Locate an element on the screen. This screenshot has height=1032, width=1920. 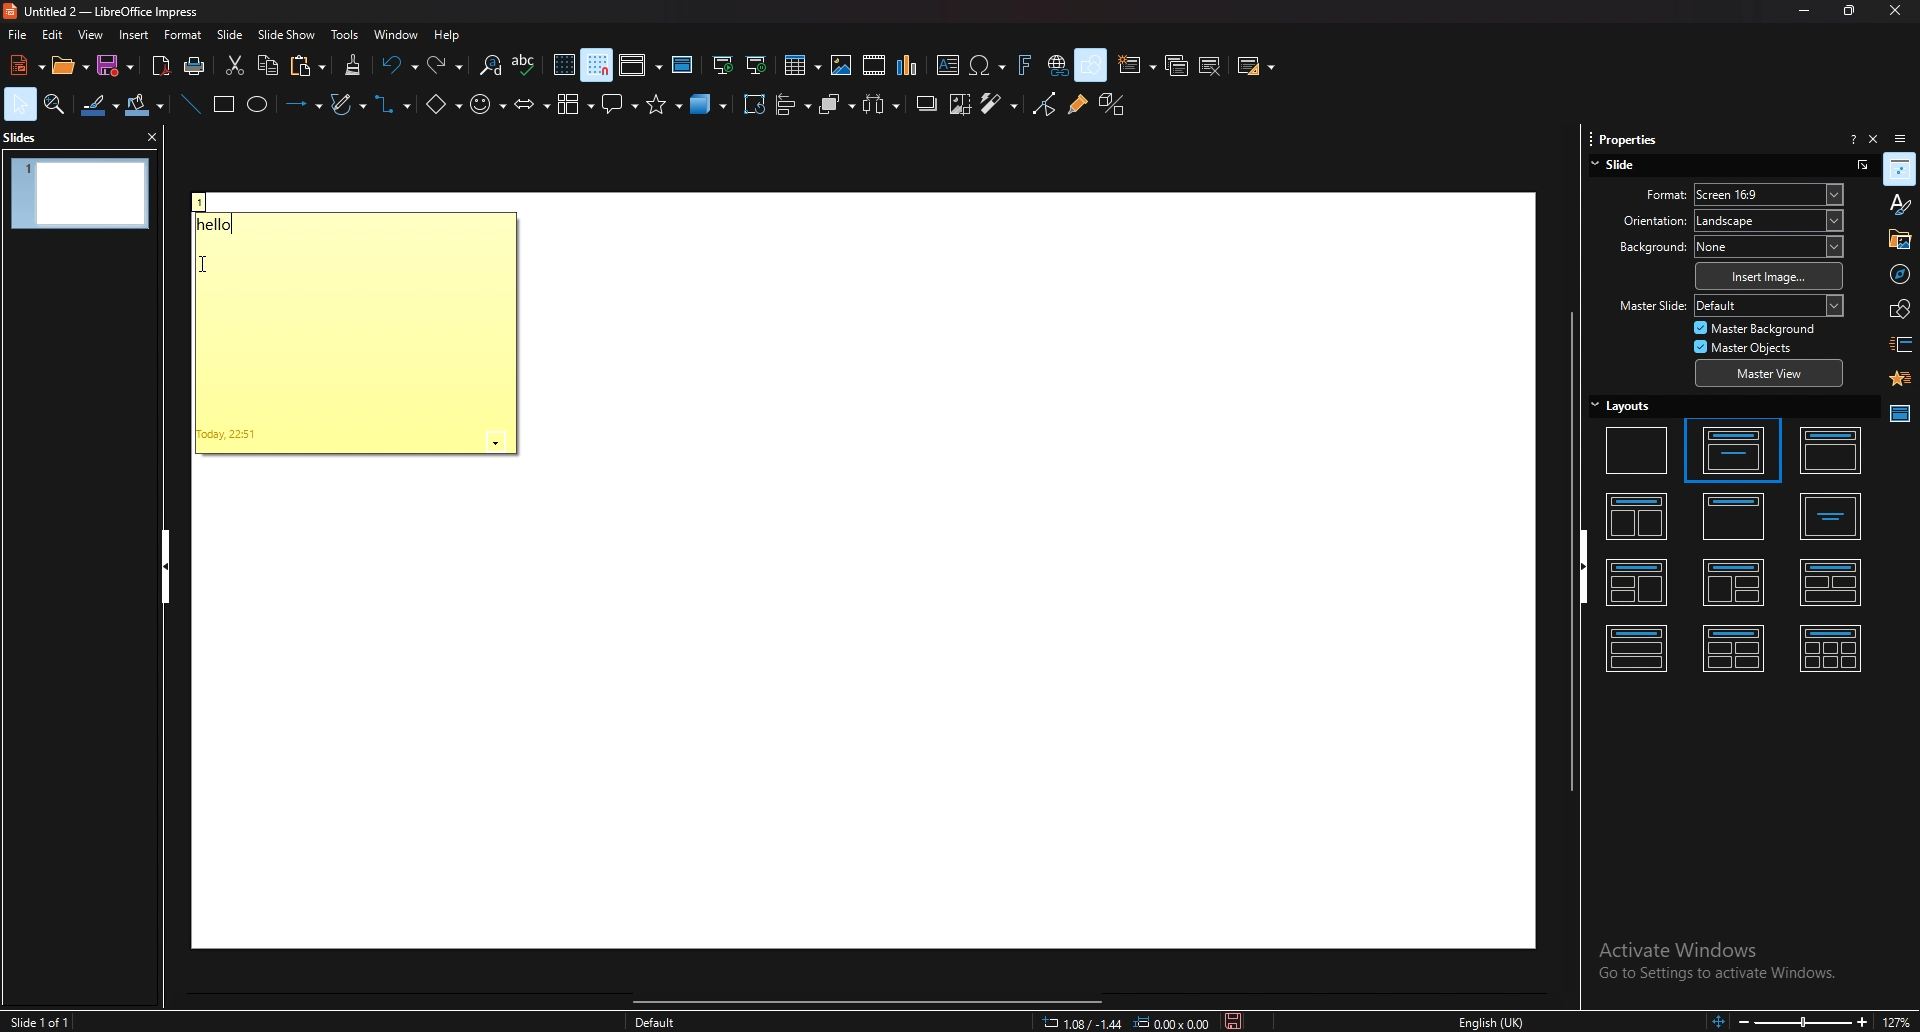
ellipse is located at coordinates (258, 105).